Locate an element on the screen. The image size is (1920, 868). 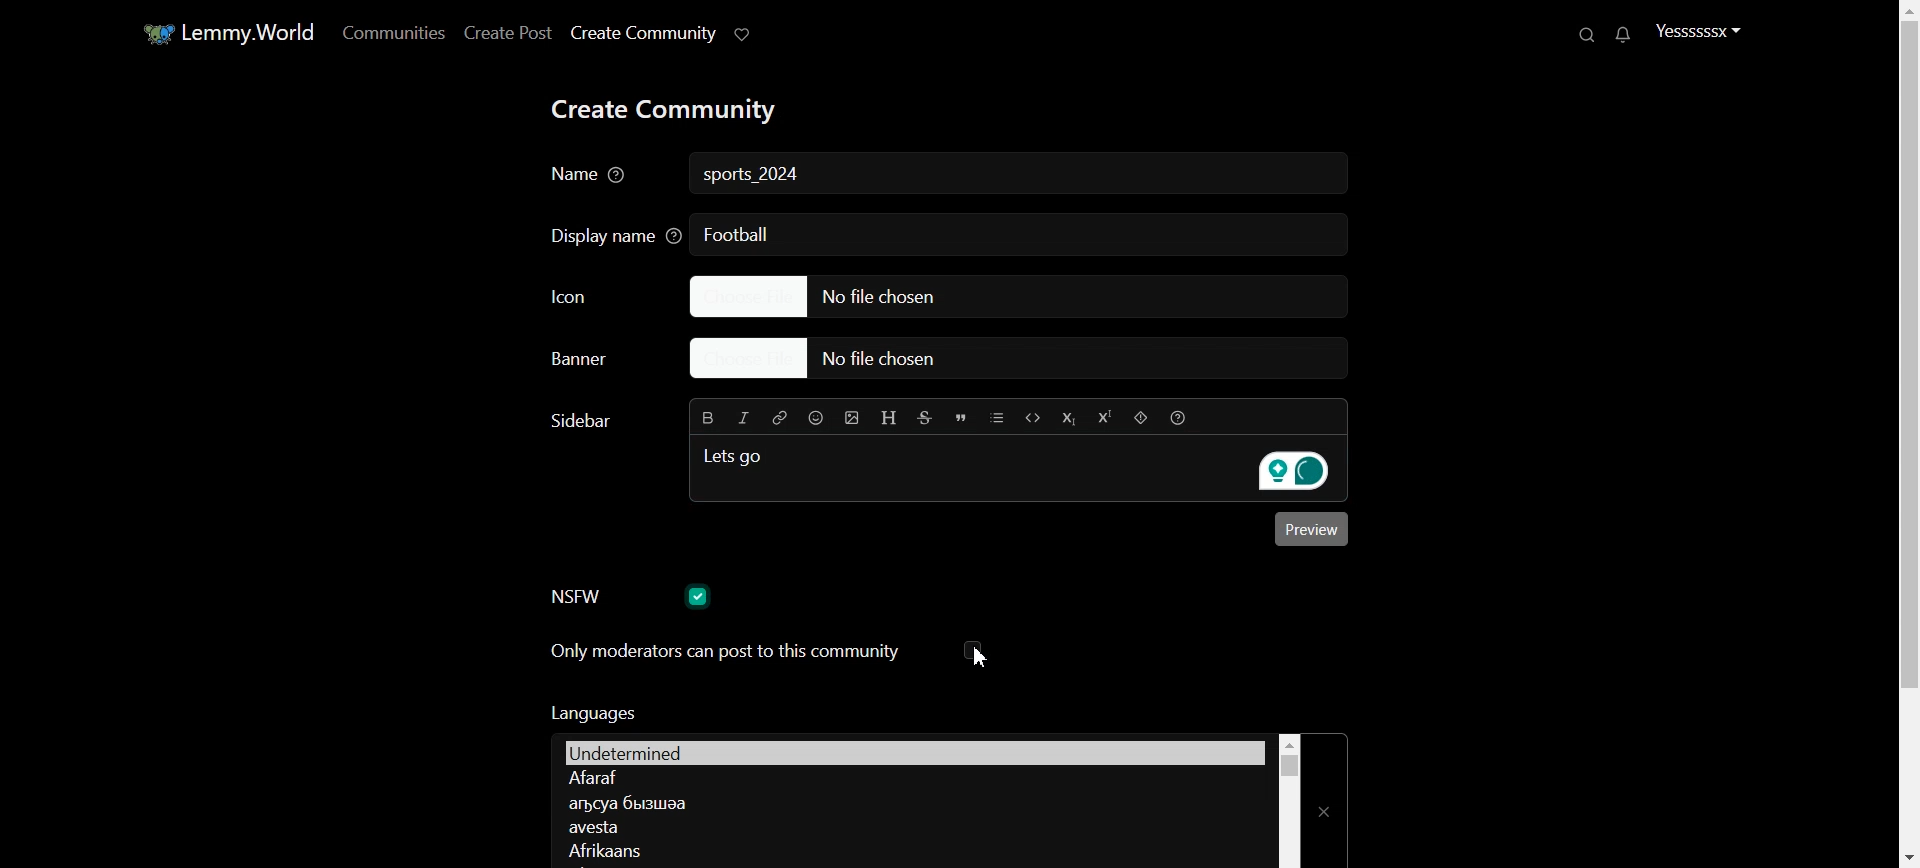
Text is located at coordinates (591, 712).